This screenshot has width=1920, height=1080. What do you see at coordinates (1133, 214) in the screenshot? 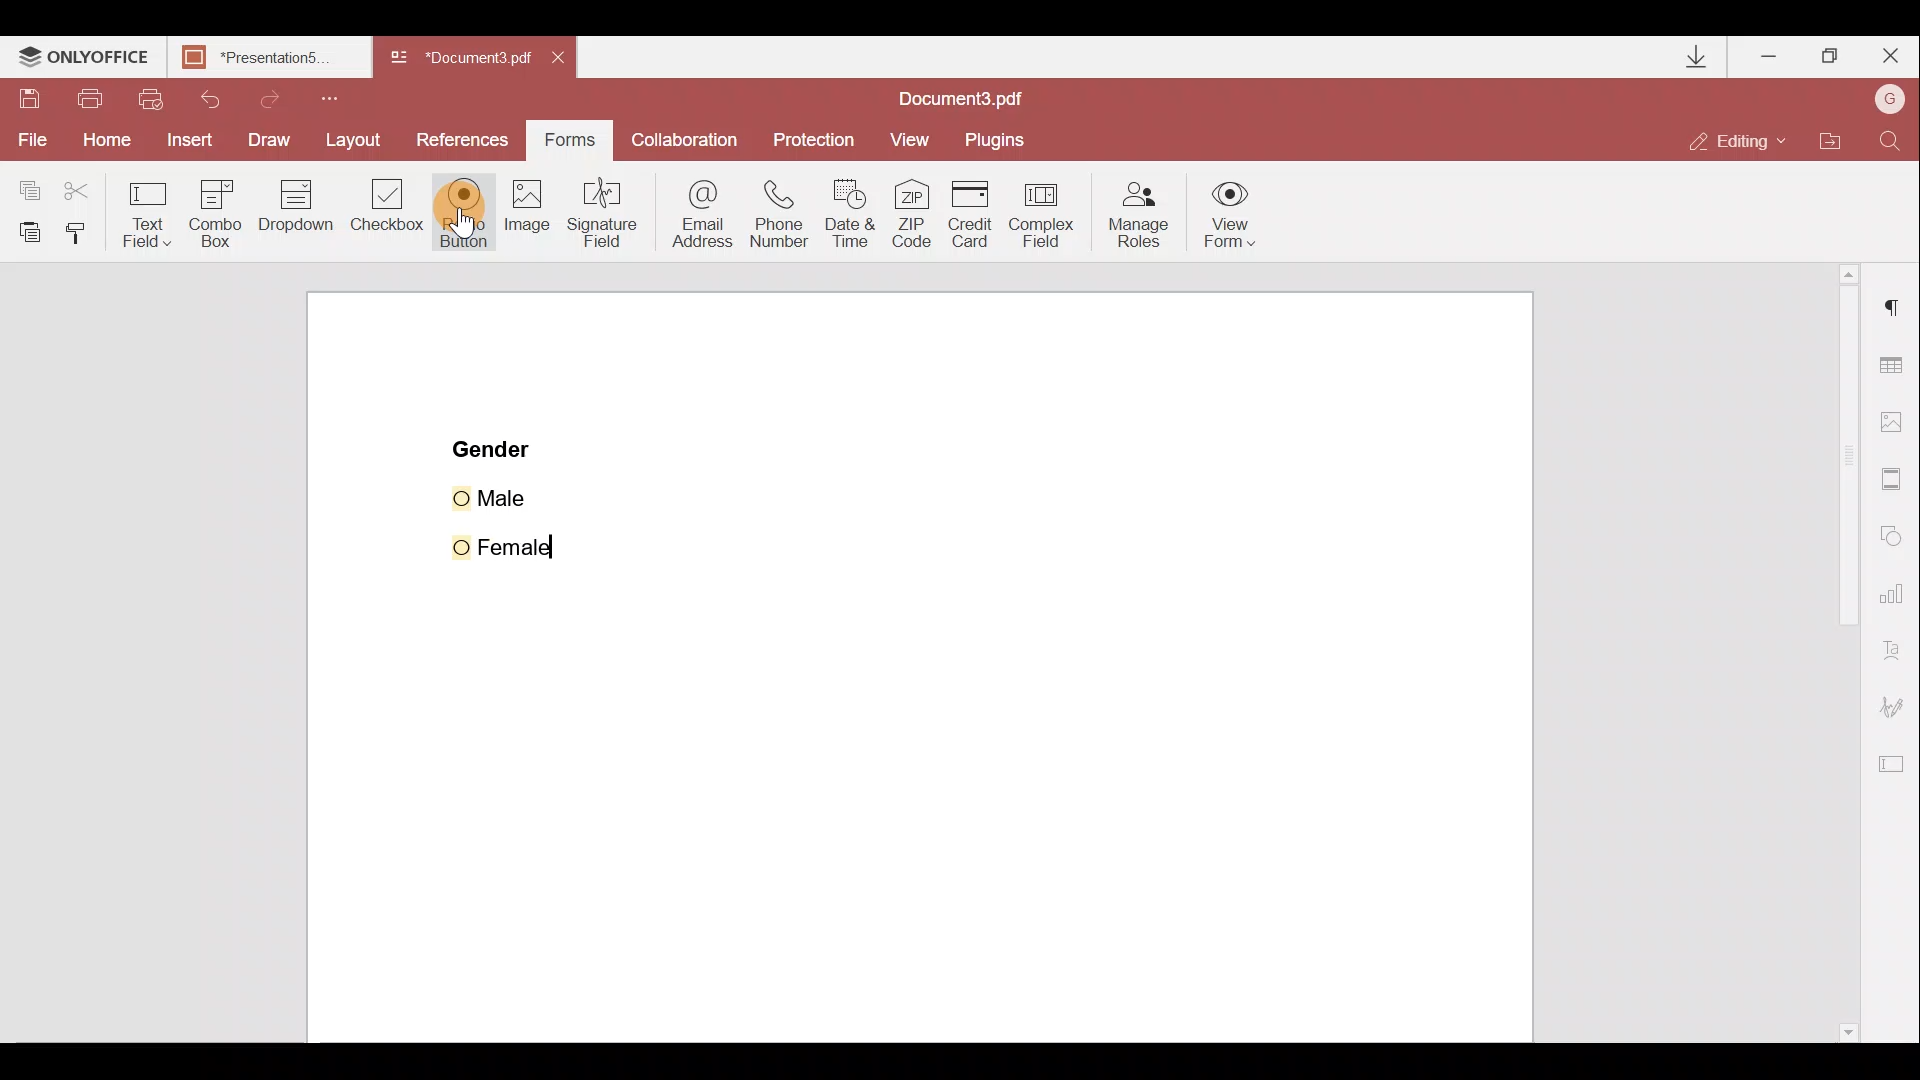
I see `Manage roles` at bounding box center [1133, 214].